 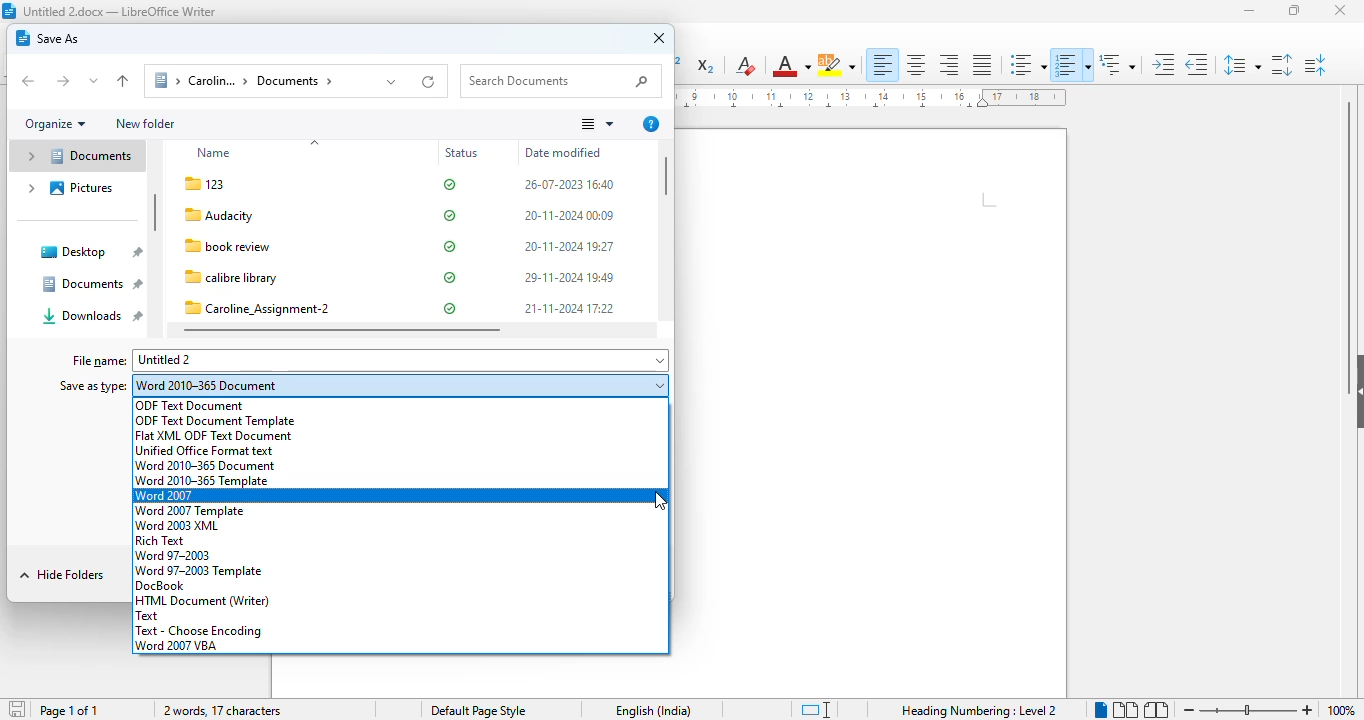 I want to click on more options, so click(x=651, y=124).